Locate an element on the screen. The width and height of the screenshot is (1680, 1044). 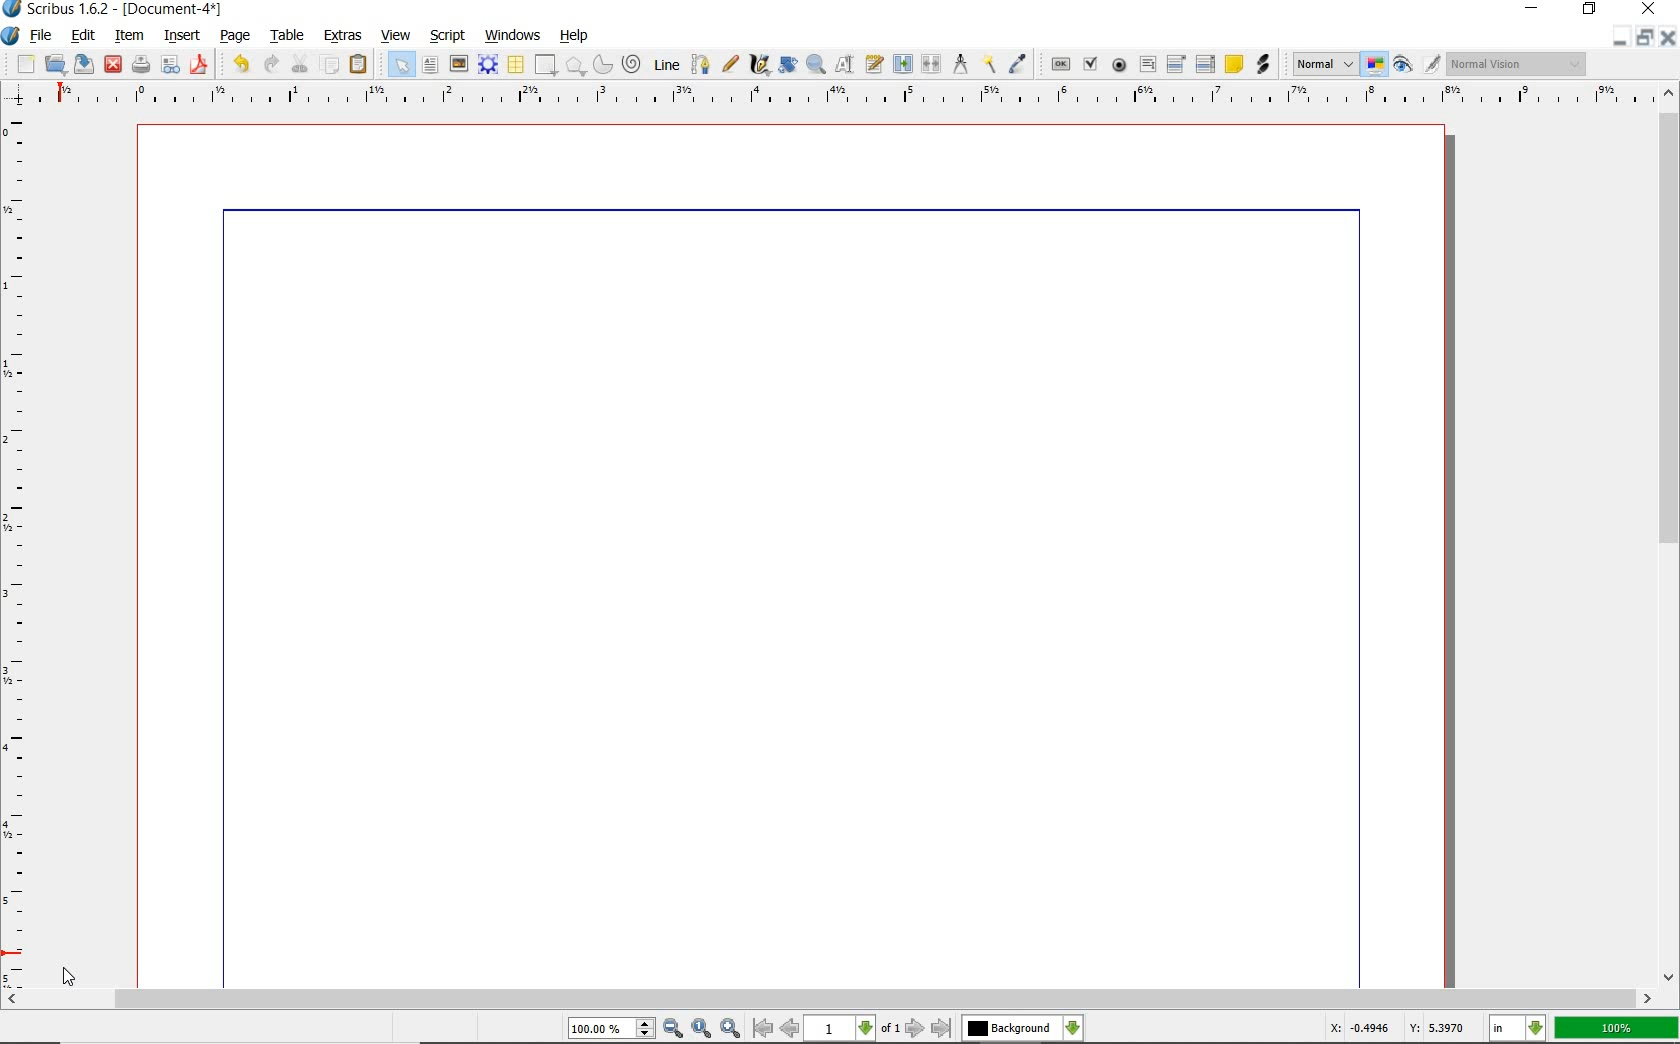
line is located at coordinates (665, 64).